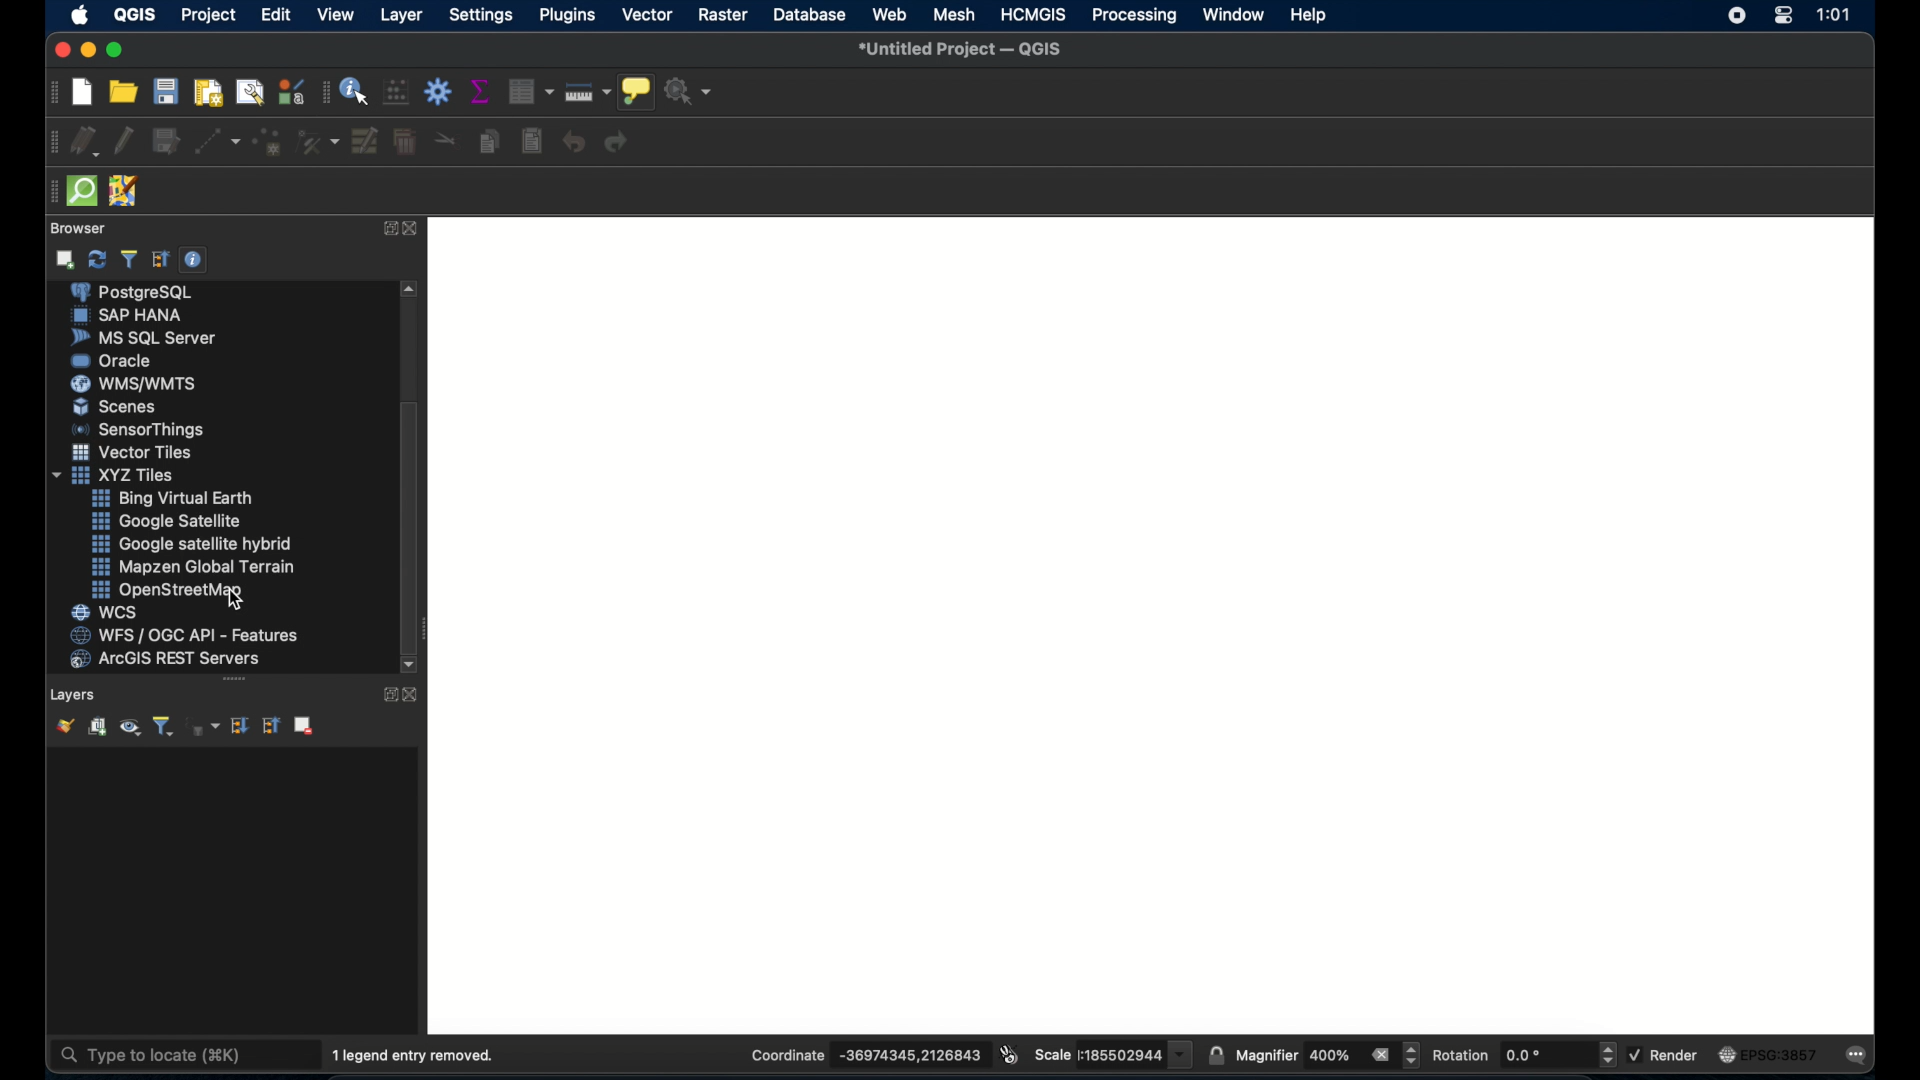 The image size is (1920, 1080). I want to click on oracle, so click(113, 363).